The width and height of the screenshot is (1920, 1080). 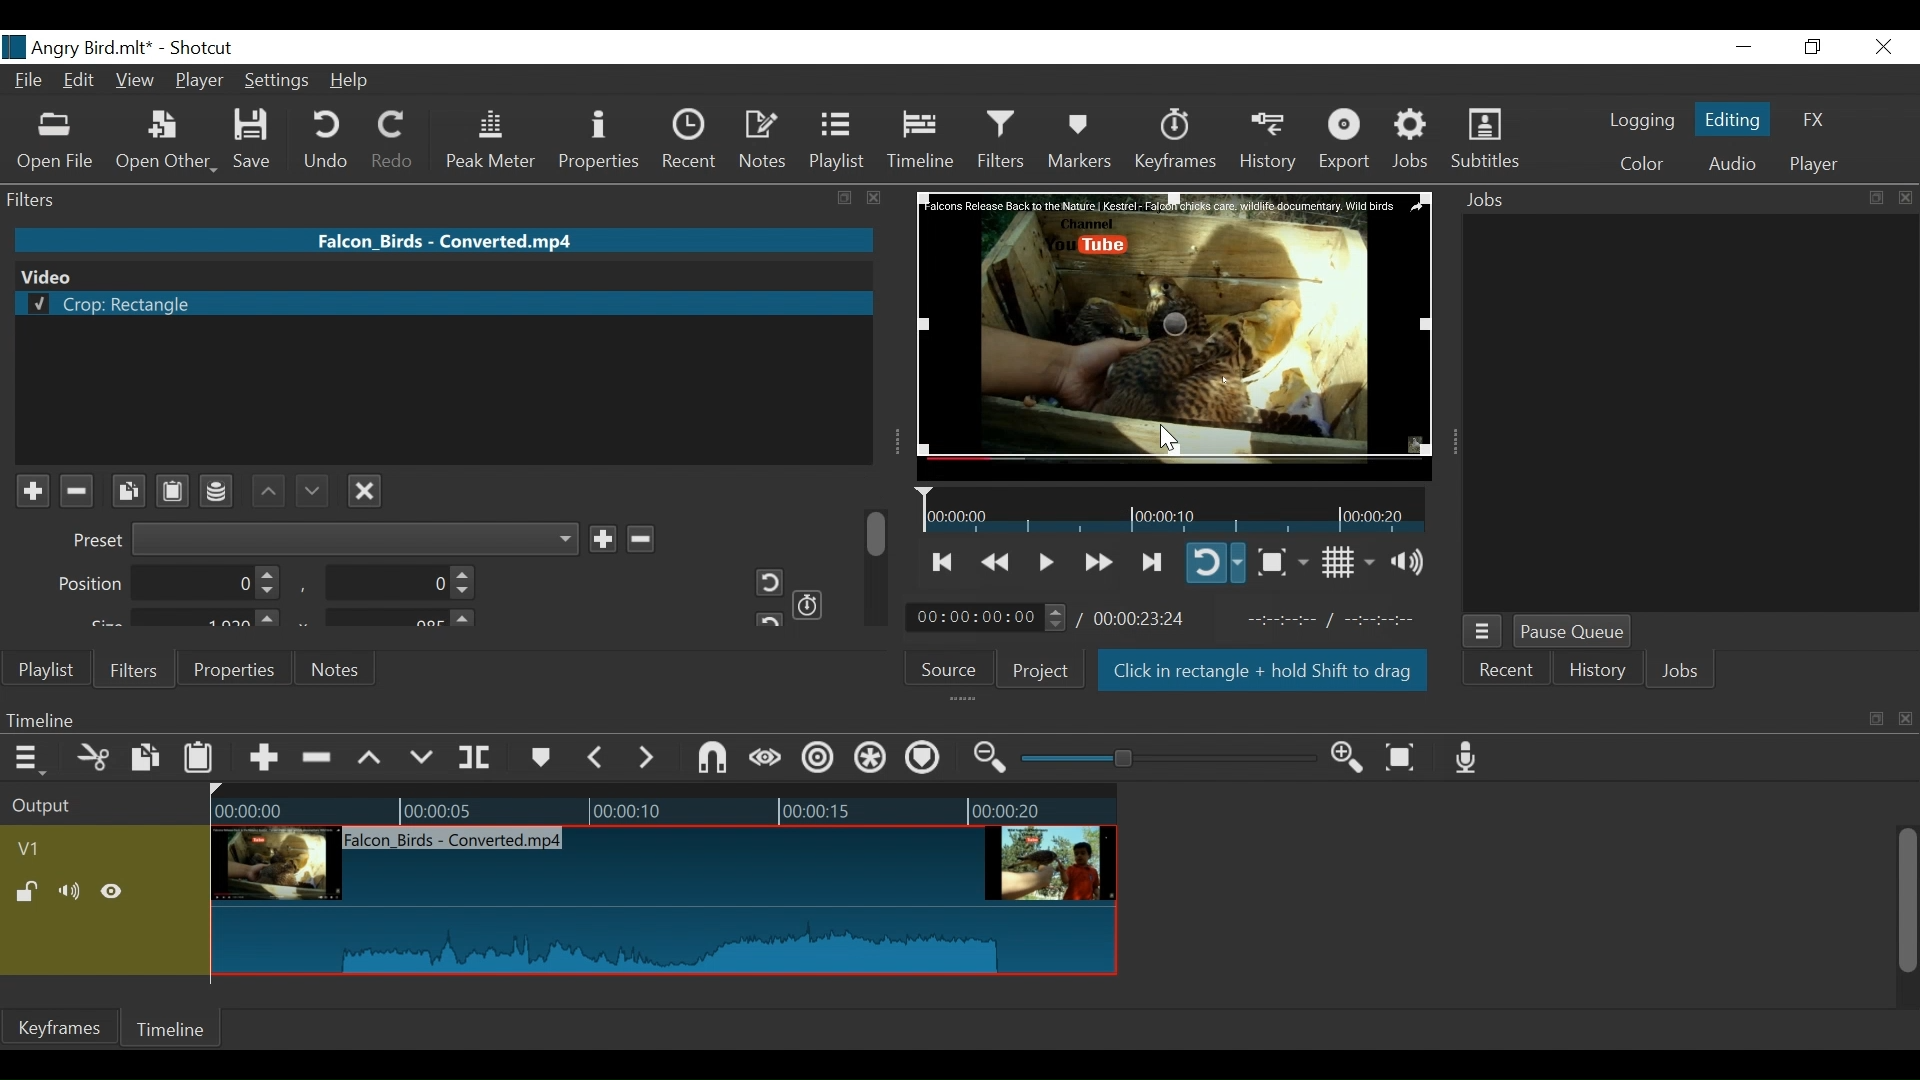 What do you see at coordinates (1167, 438) in the screenshot?
I see `cursor` at bounding box center [1167, 438].